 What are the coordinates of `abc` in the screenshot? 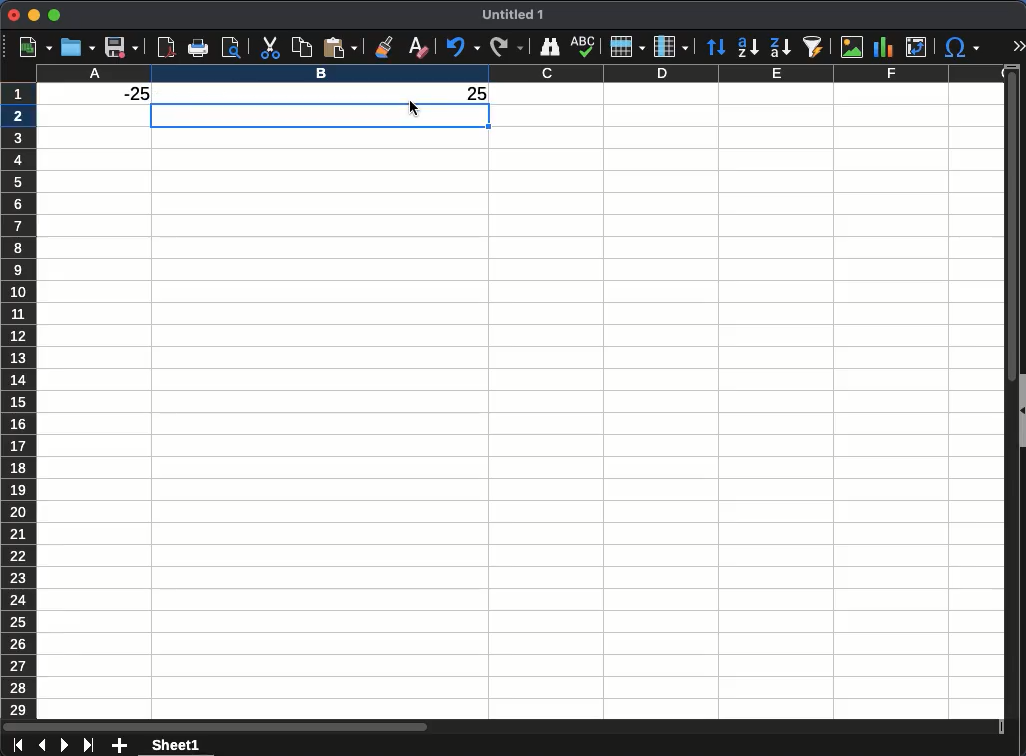 It's located at (582, 46).